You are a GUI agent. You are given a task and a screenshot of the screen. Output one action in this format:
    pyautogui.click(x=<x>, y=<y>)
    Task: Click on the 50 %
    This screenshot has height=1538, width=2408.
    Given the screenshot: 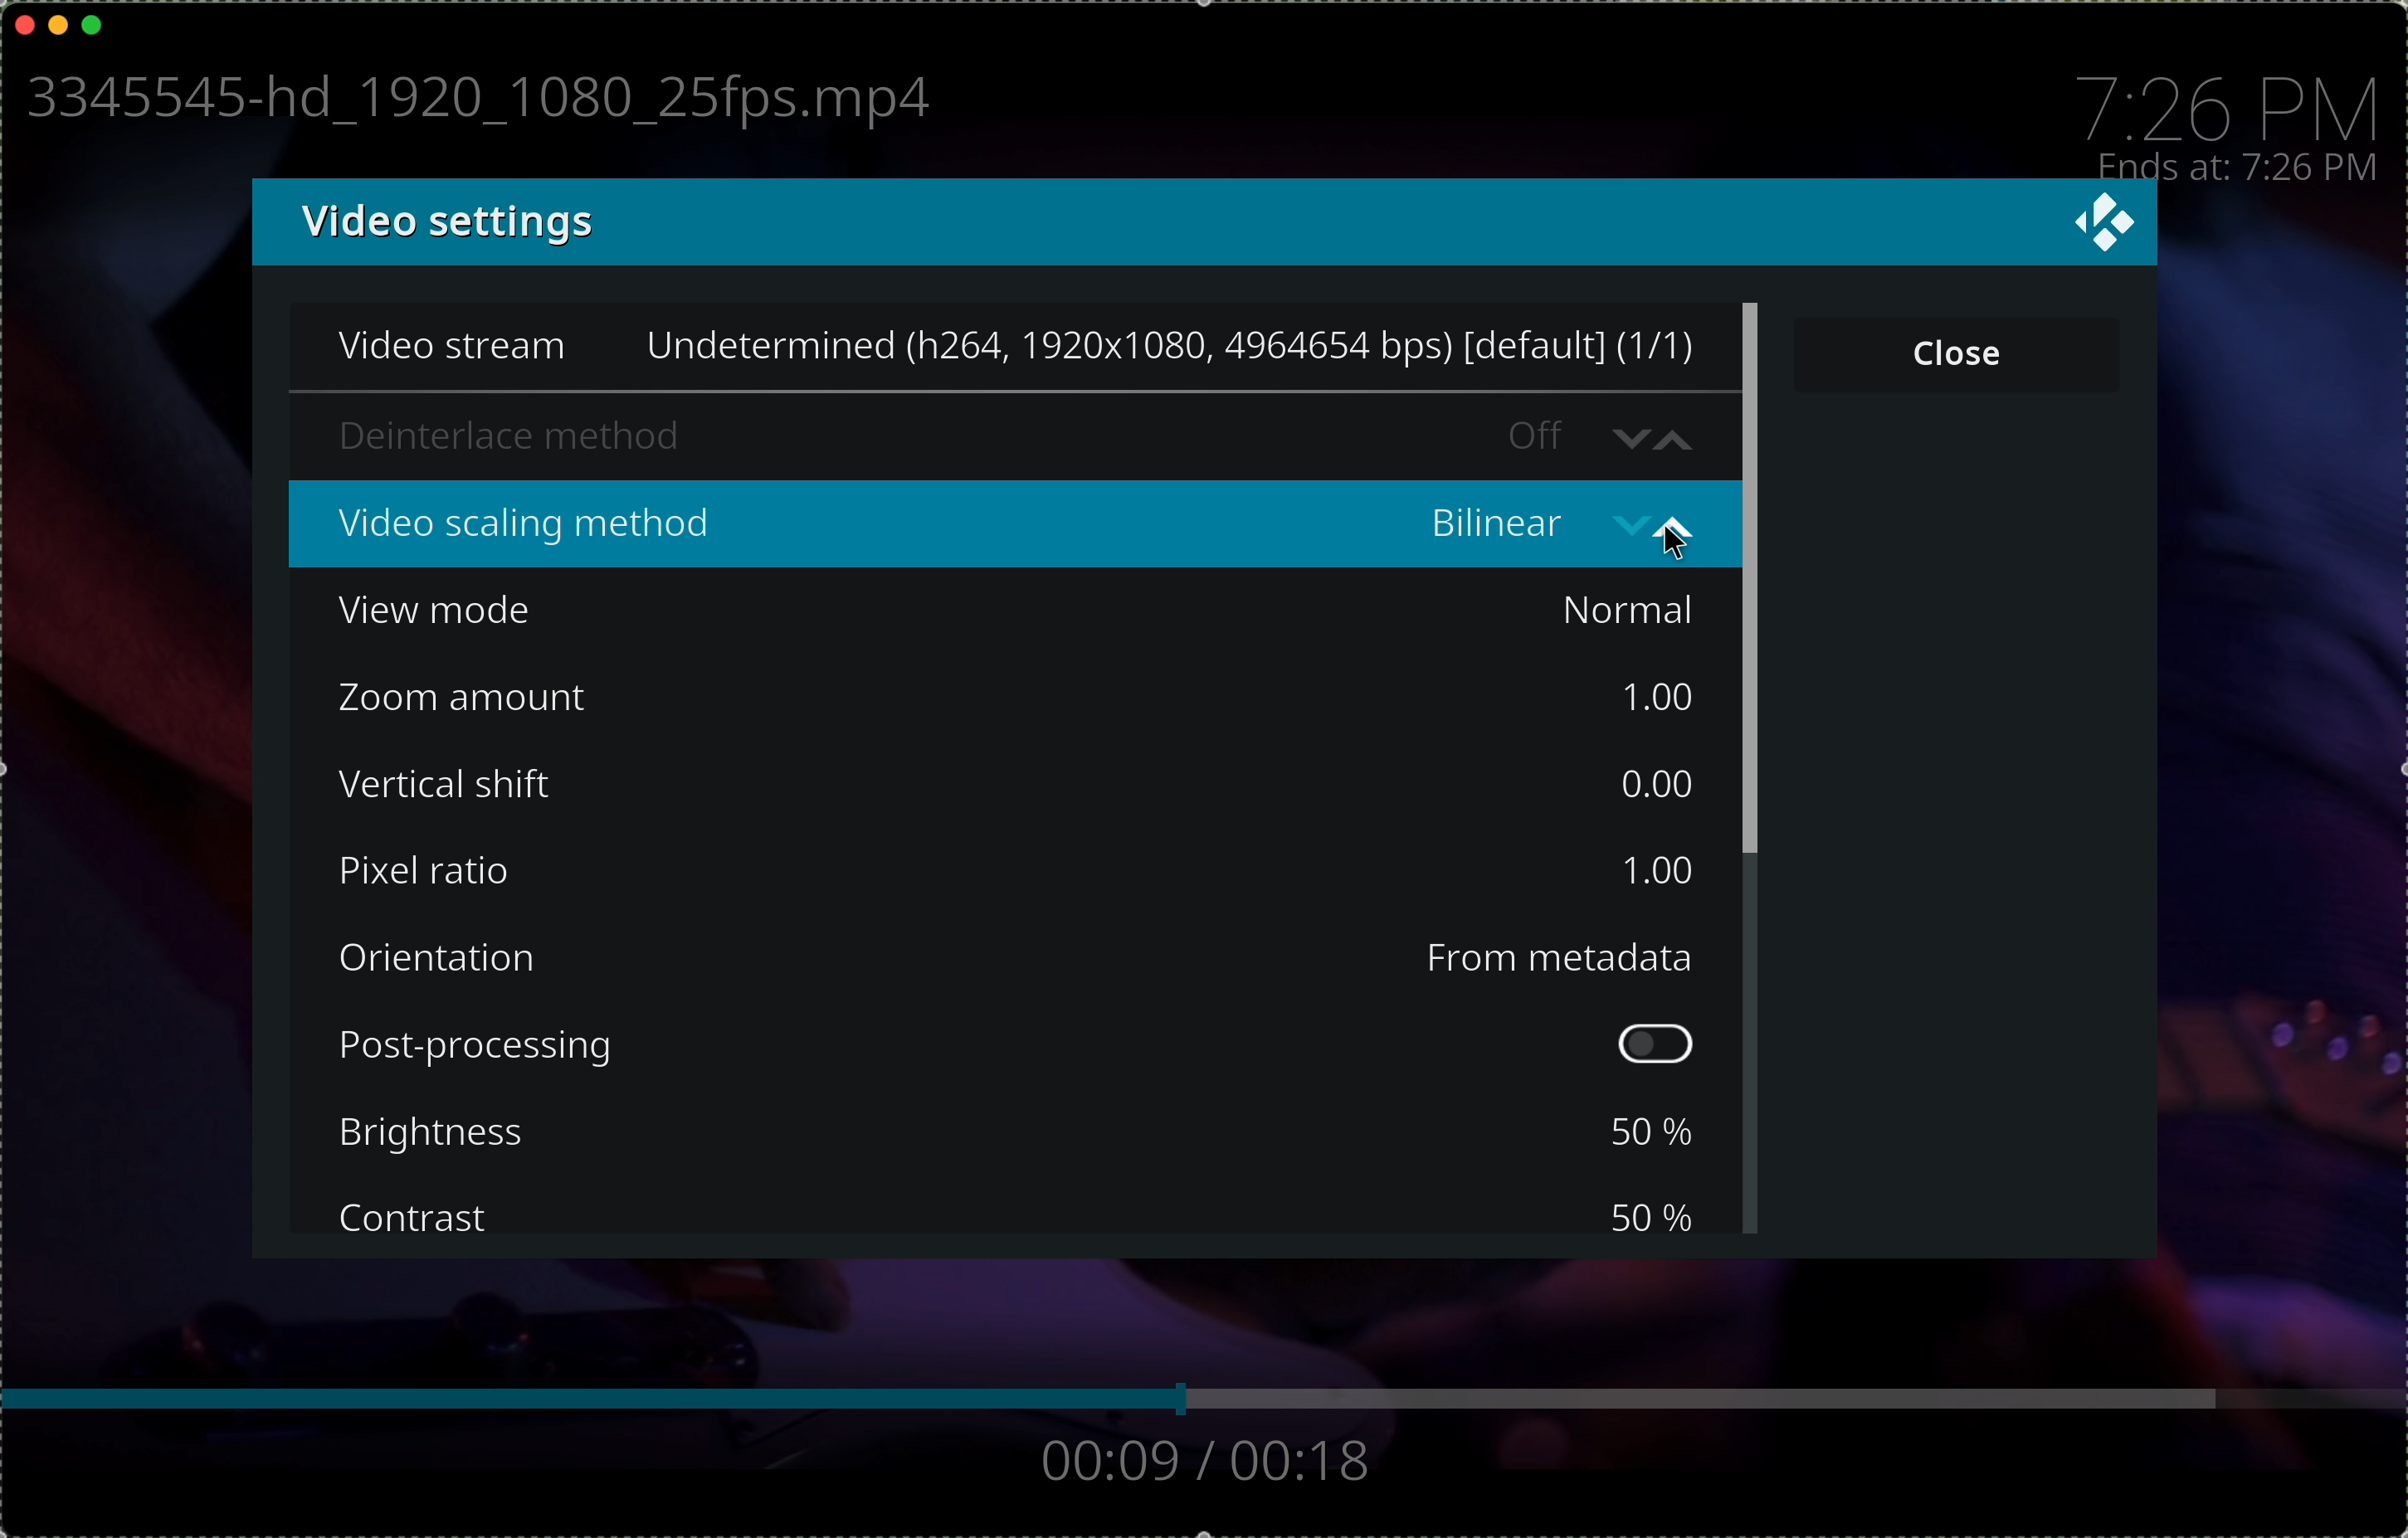 What is the action you would take?
    pyautogui.click(x=1648, y=1132)
    